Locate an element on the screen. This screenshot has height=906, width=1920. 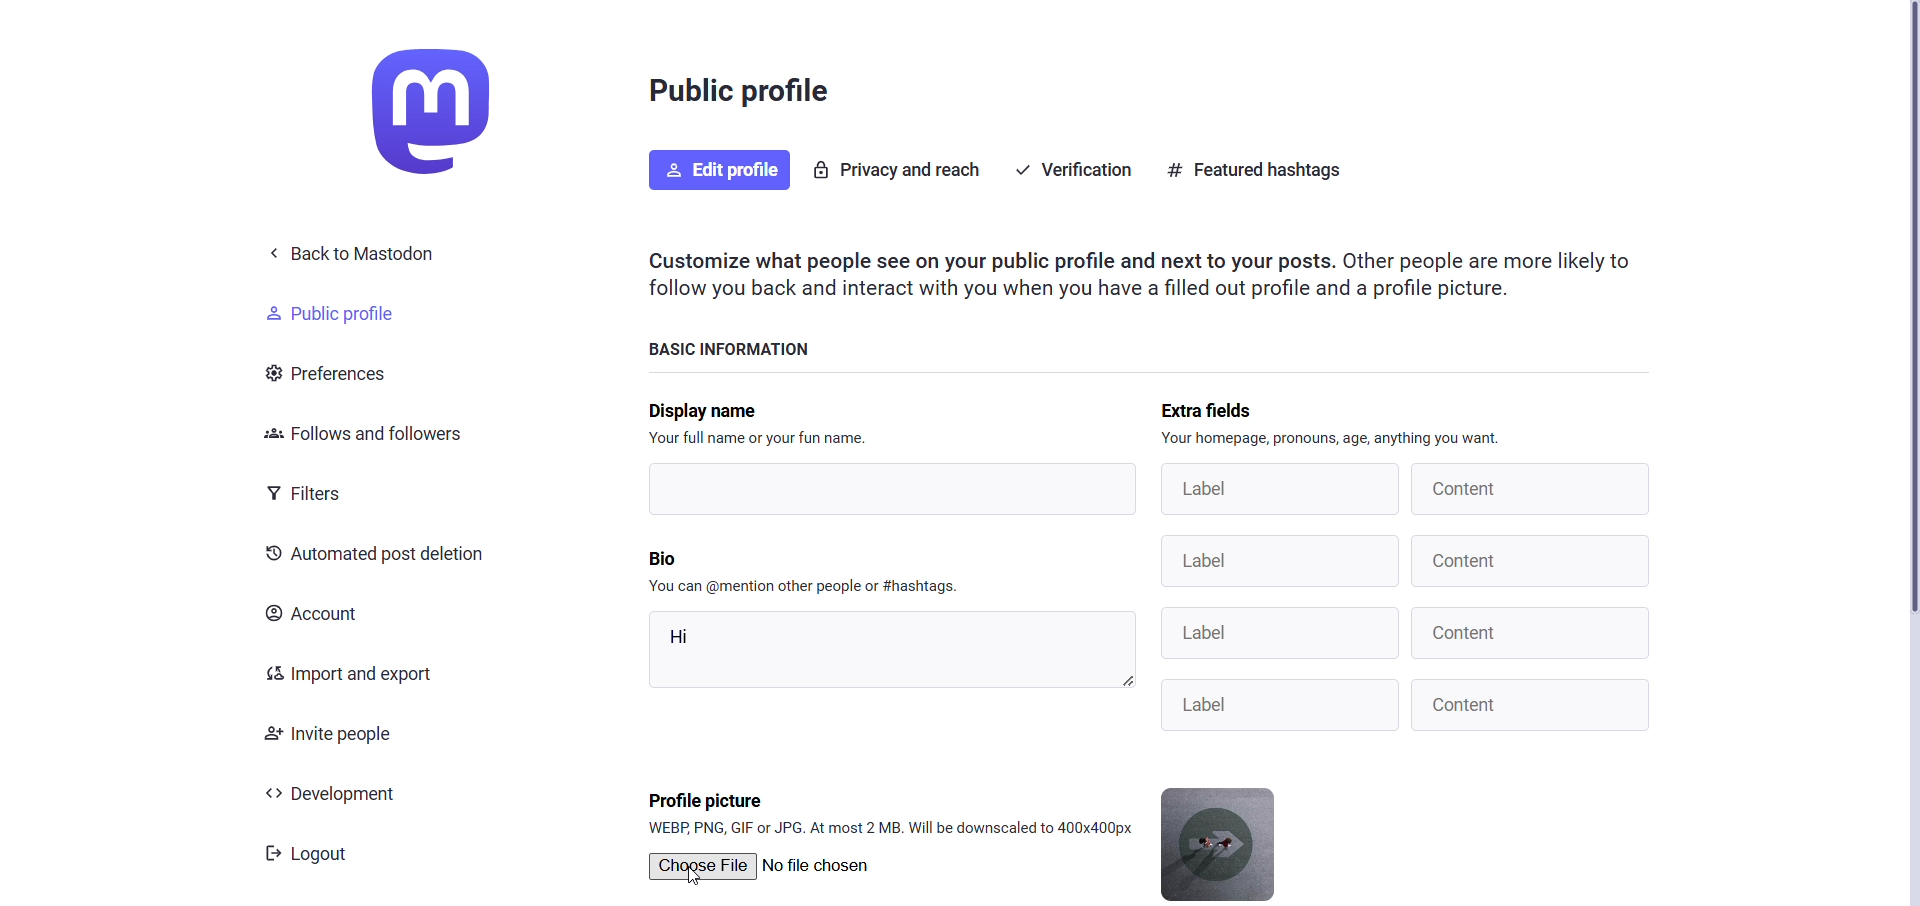
instruction is located at coordinates (1334, 440).